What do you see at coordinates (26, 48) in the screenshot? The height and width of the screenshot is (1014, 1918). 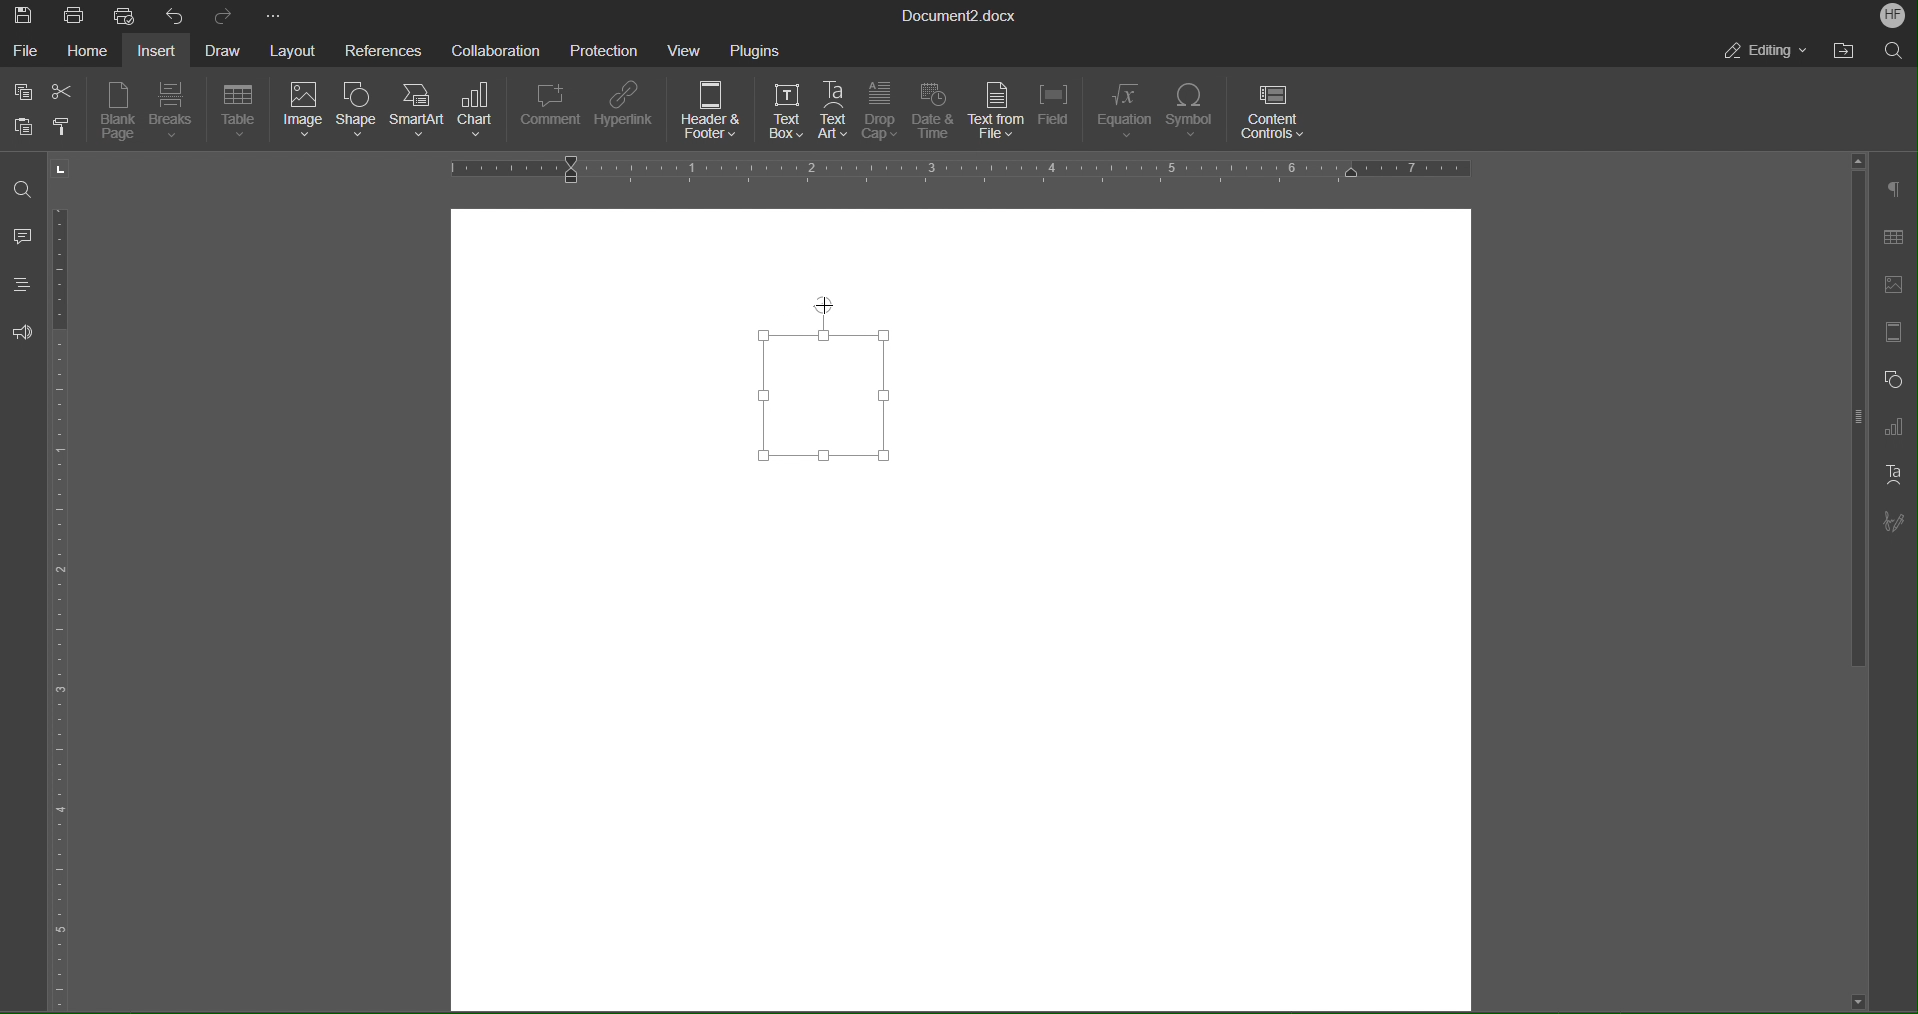 I see `File` at bounding box center [26, 48].